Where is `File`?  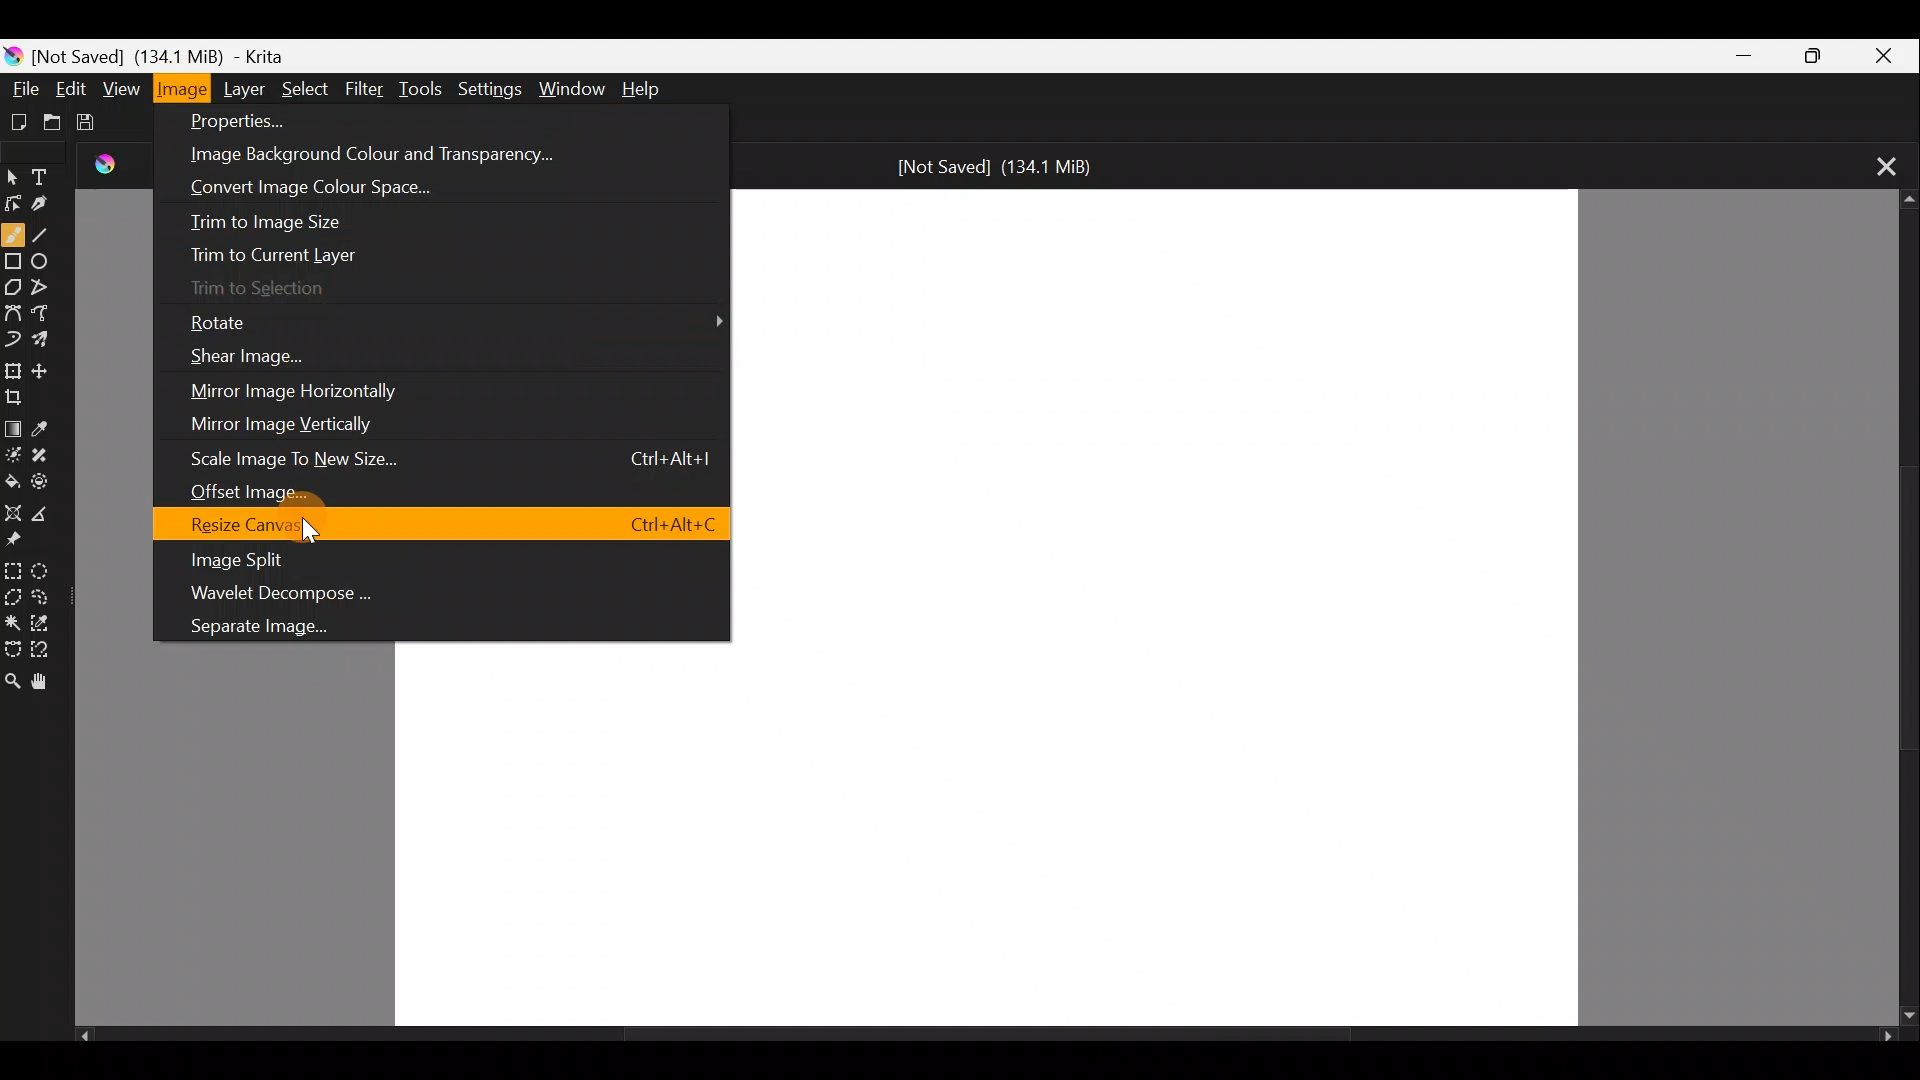 File is located at coordinates (22, 85).